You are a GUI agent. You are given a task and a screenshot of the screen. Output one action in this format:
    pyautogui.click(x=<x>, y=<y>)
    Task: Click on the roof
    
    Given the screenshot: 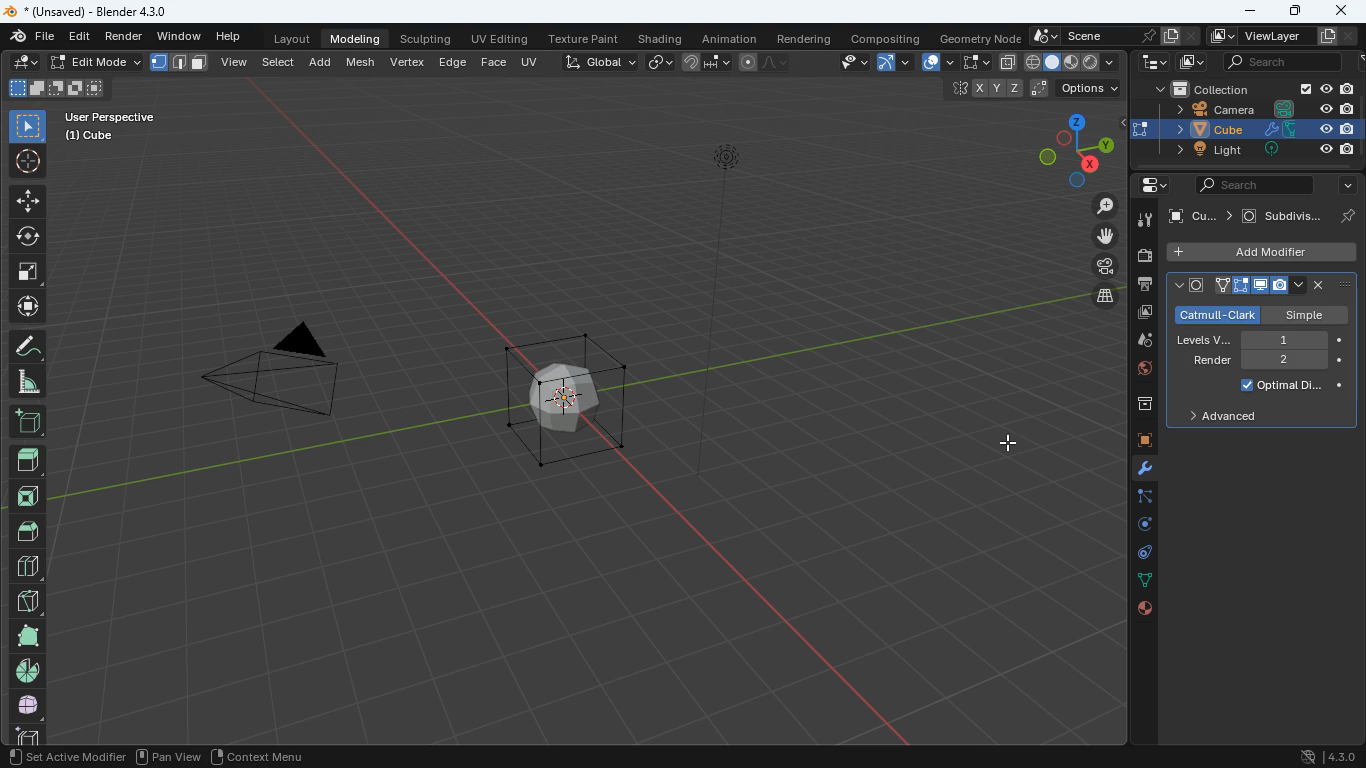 What is the action you would take?
    pyautogui.click(x=27, y=533)
    